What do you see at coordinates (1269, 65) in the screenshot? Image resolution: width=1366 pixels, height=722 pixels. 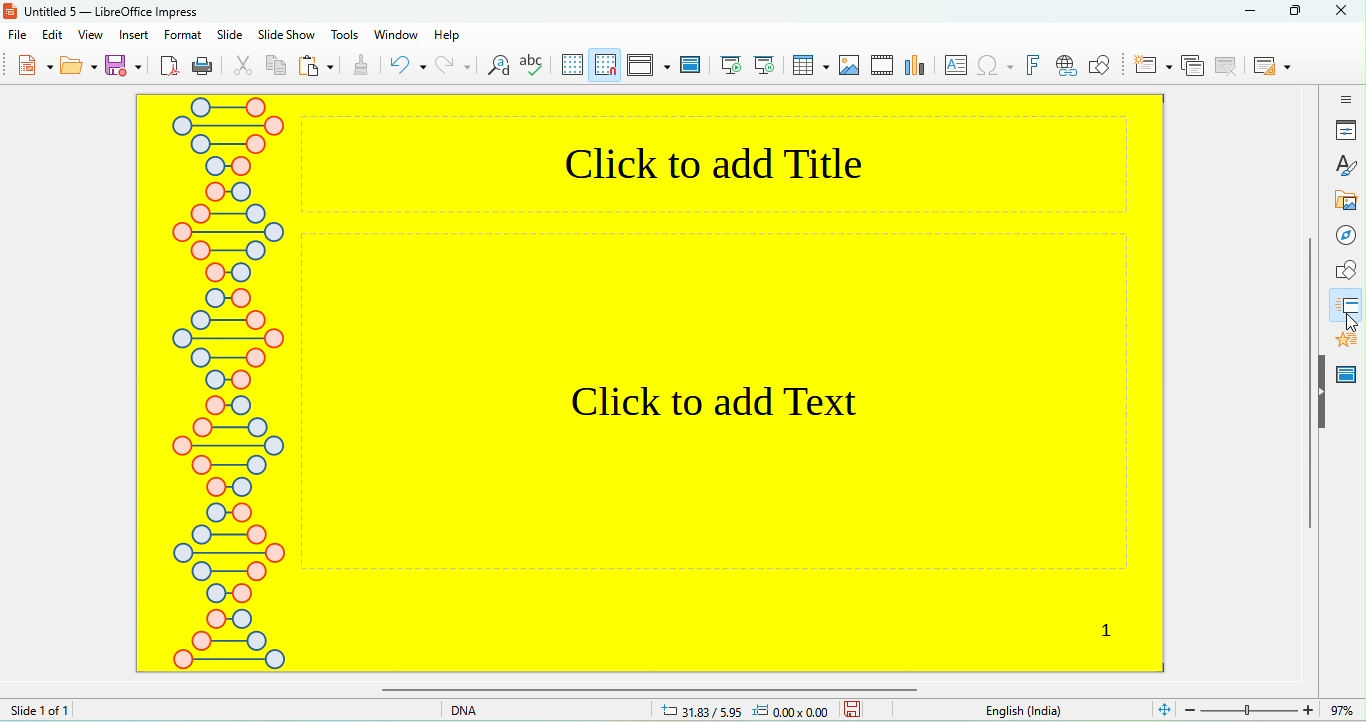 I see `slide layout` at bounding box center [1269, 65].